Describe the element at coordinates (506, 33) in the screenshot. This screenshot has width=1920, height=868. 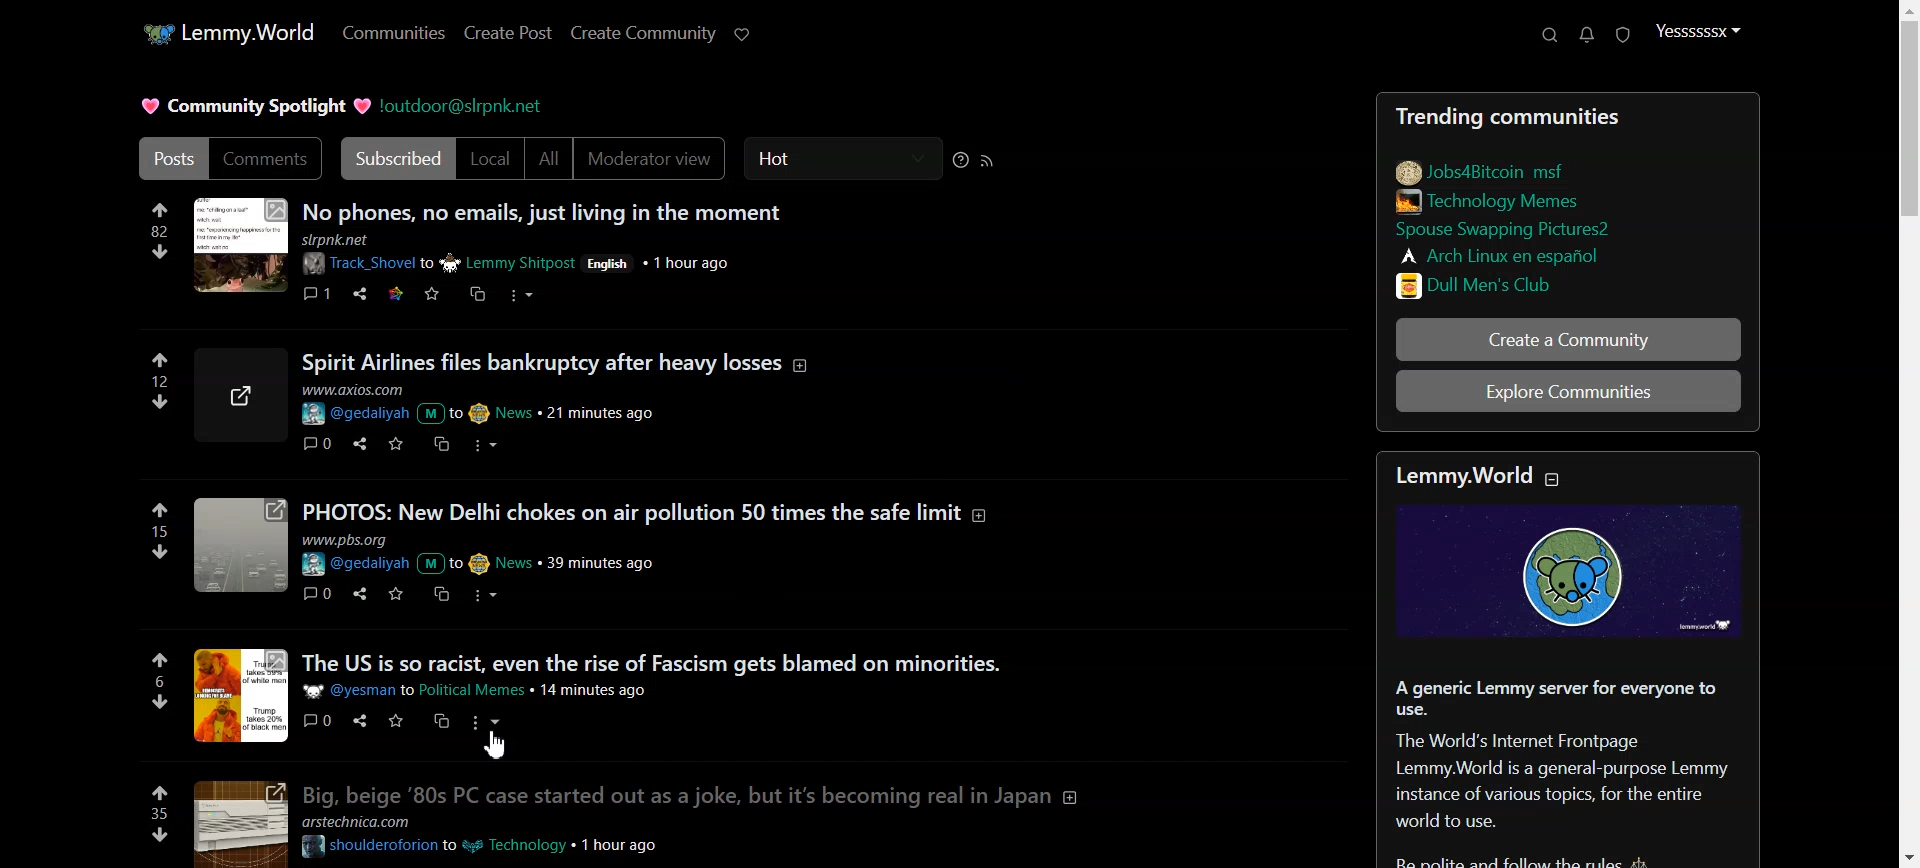
I see `Create Post` at that location.